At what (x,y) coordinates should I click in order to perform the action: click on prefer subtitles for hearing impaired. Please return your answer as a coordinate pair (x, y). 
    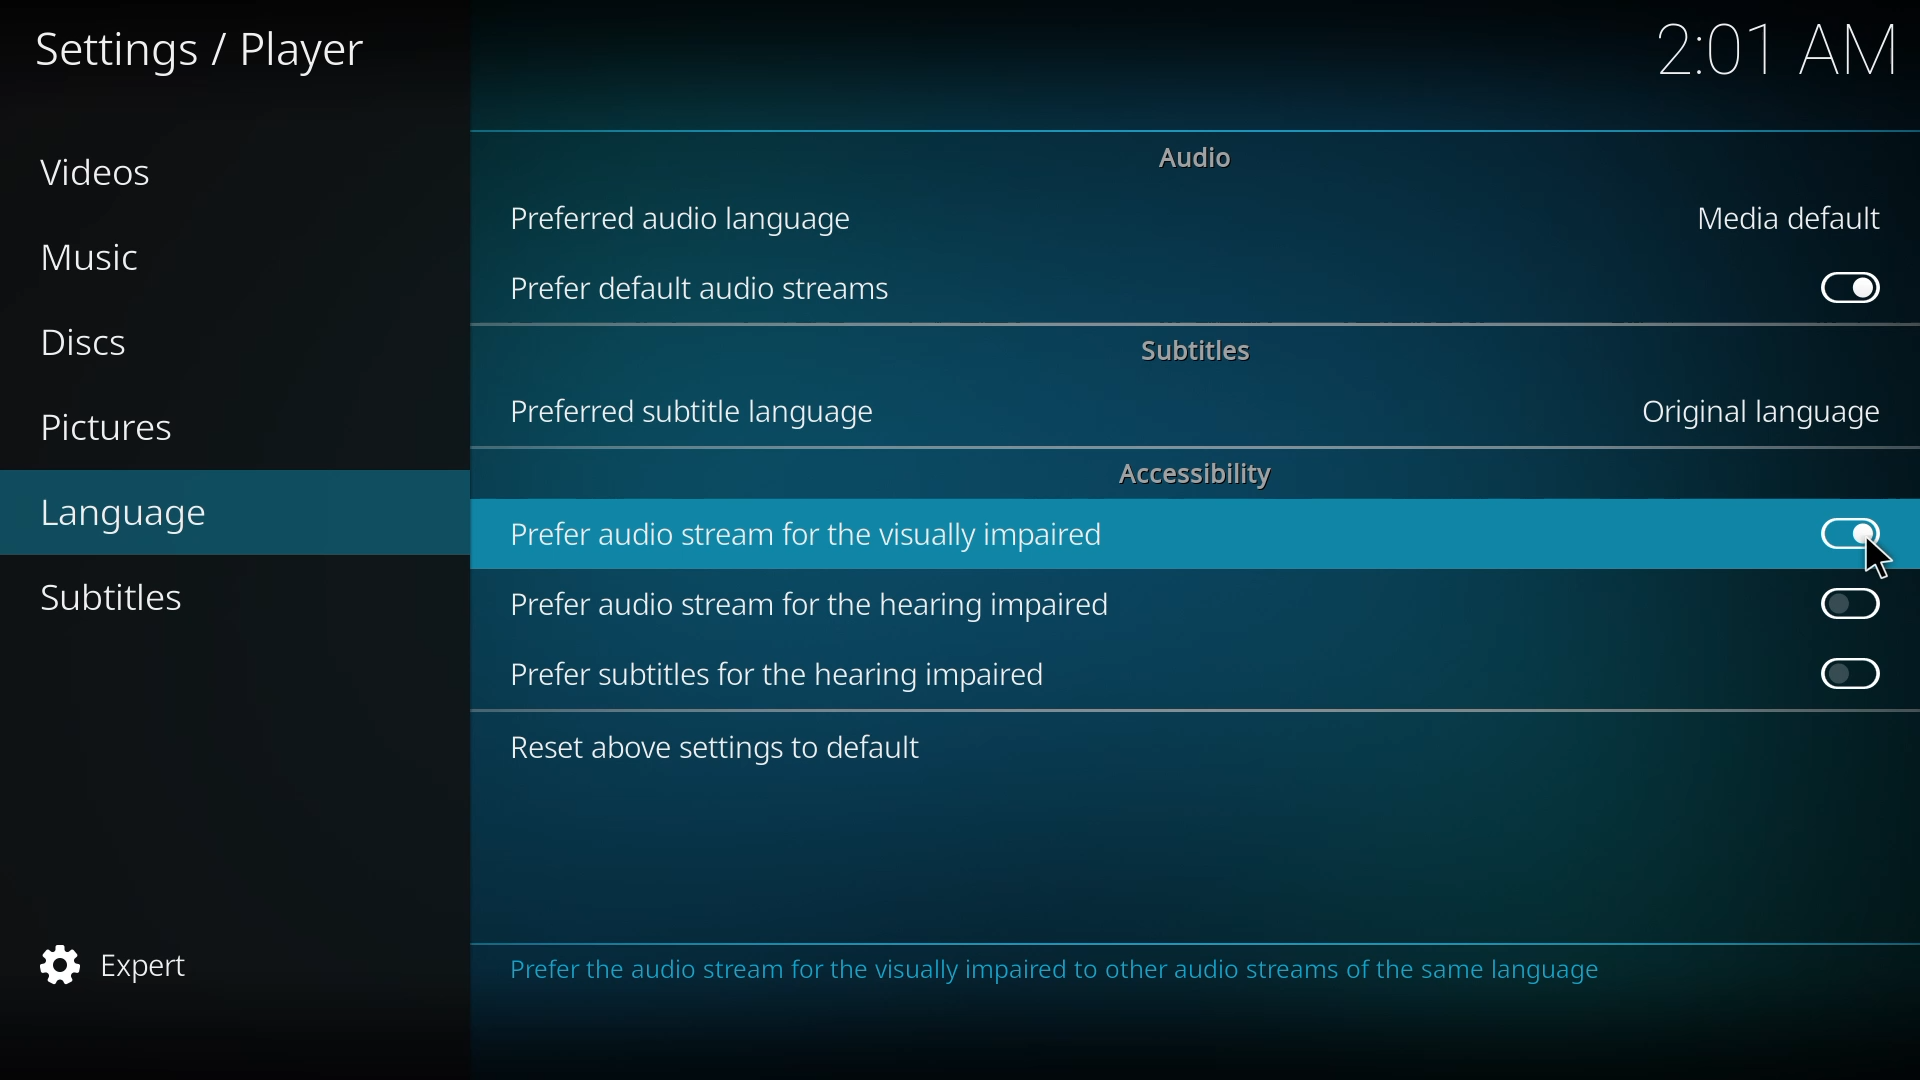
    Looking at the image, I should click on (784, 675).